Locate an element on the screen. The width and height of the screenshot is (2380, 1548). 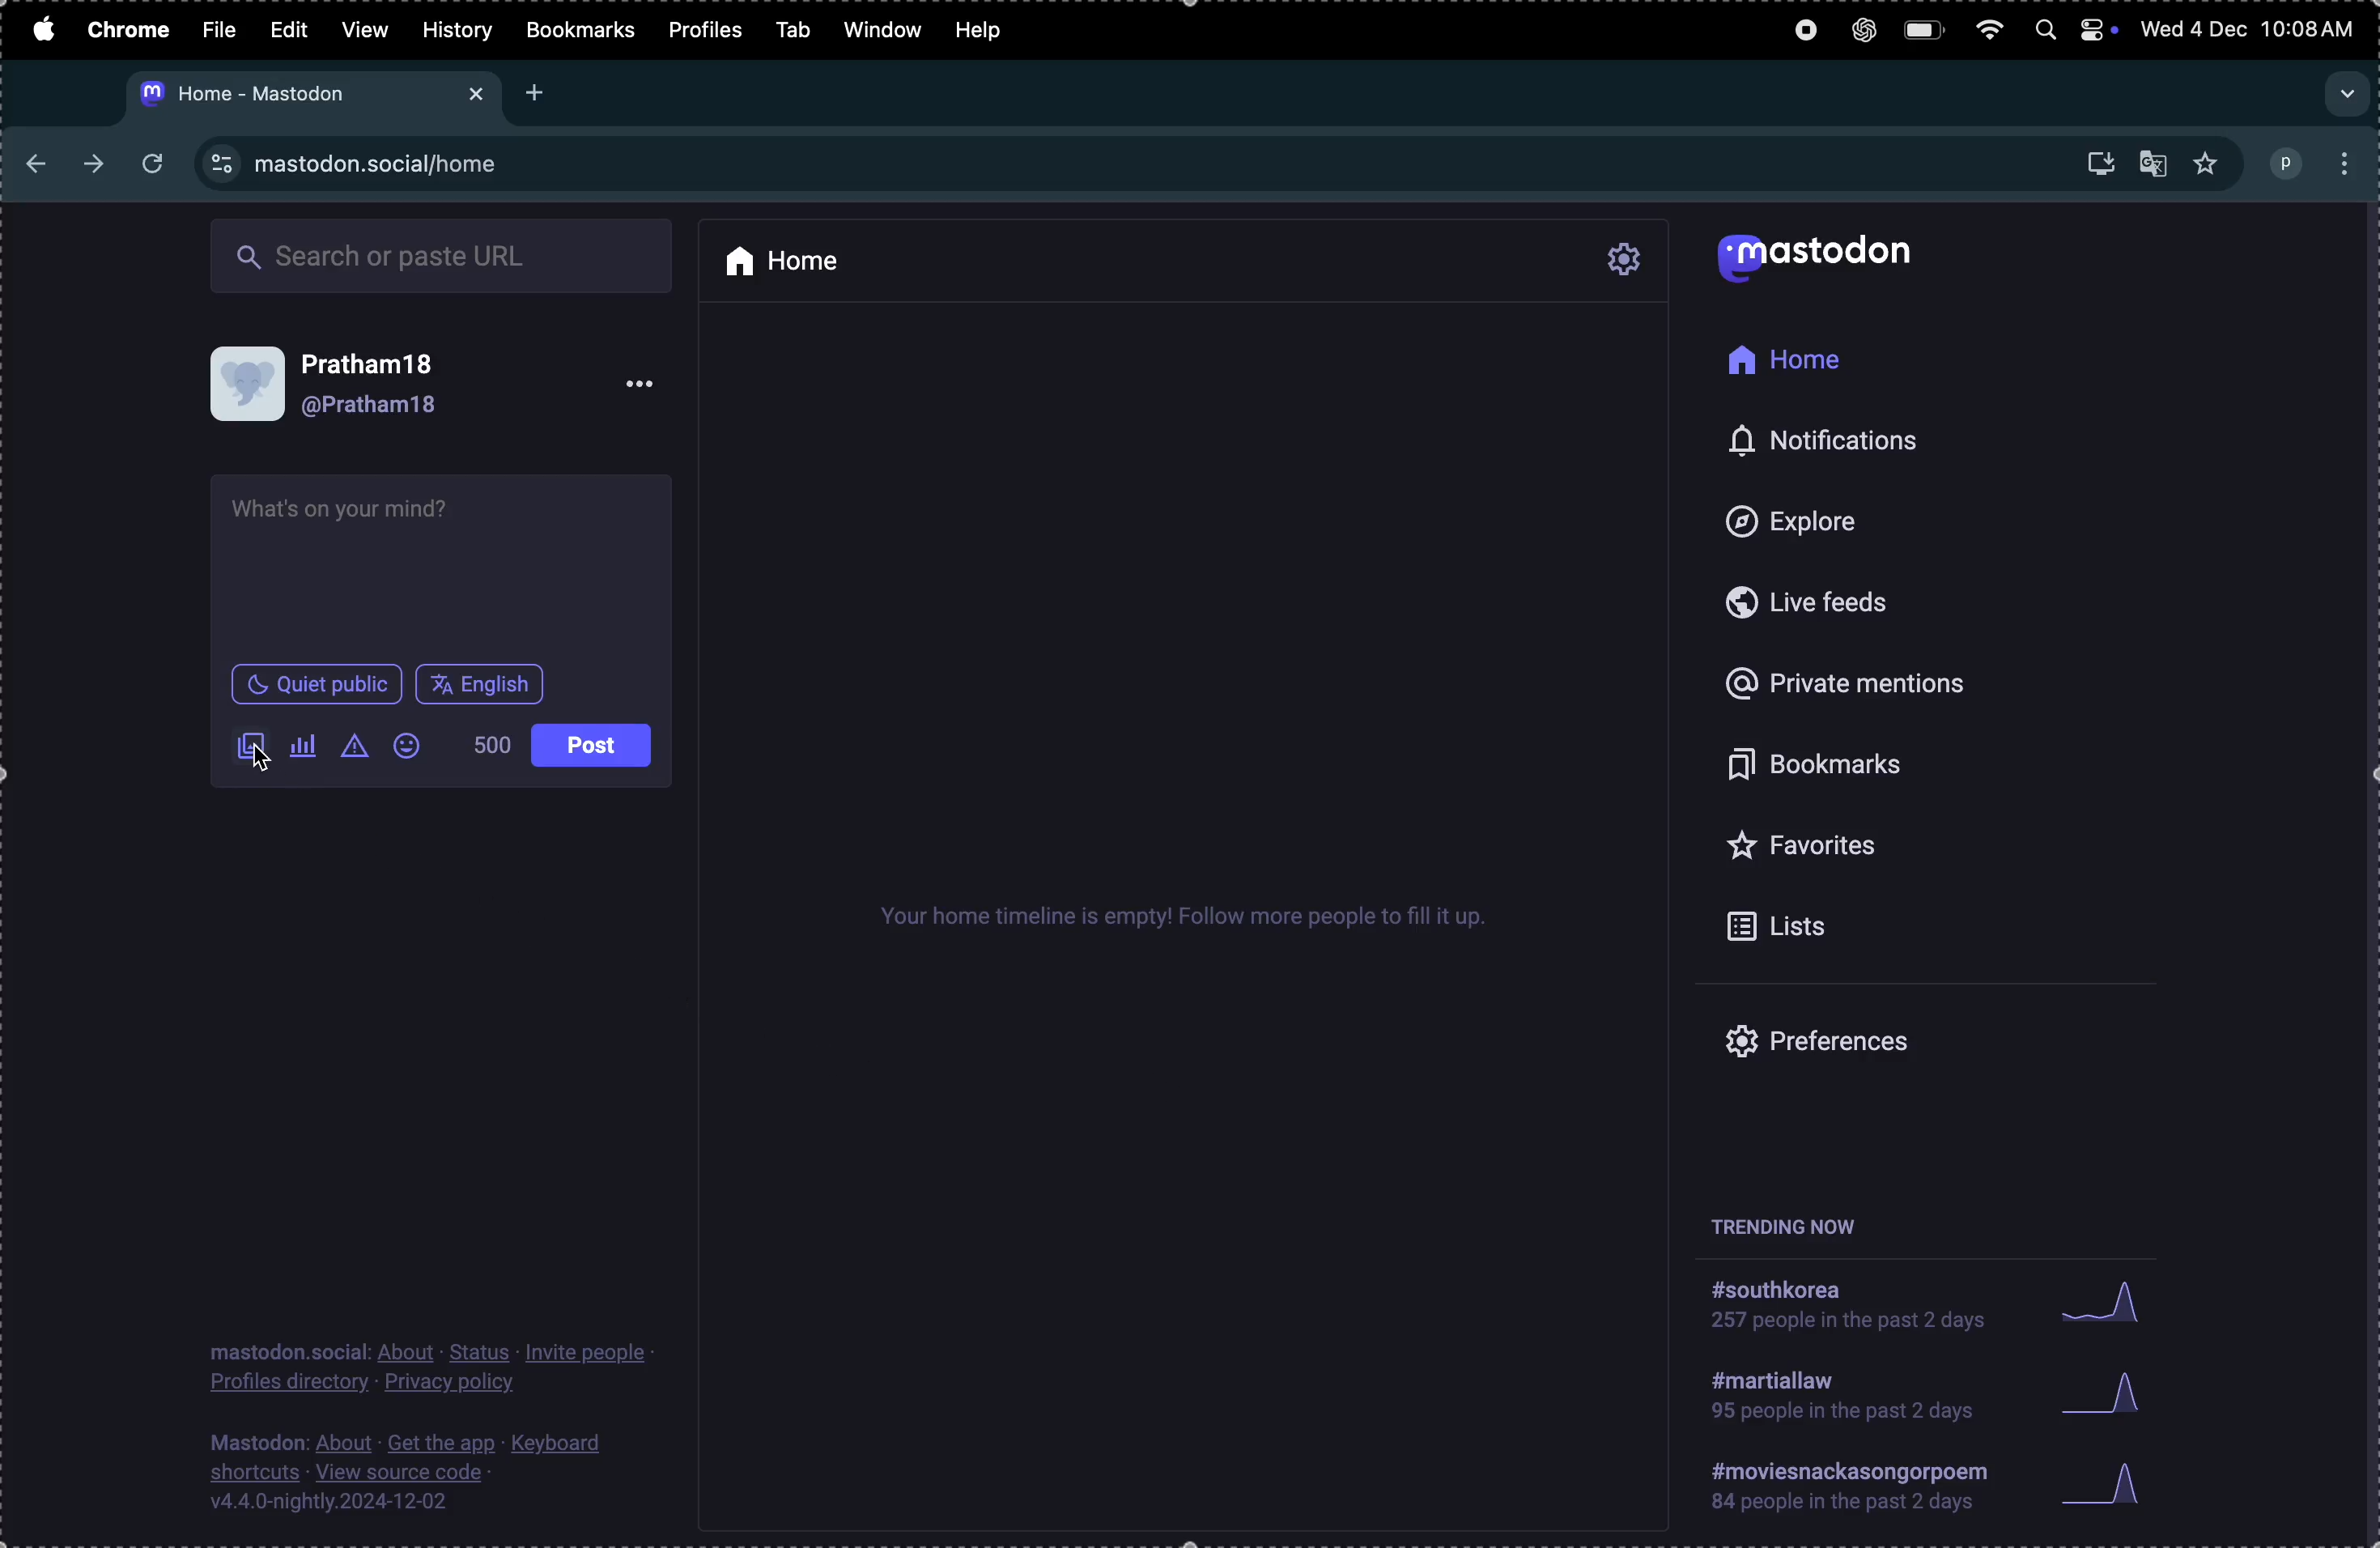
cursor is located at coordinates (2365, 875).